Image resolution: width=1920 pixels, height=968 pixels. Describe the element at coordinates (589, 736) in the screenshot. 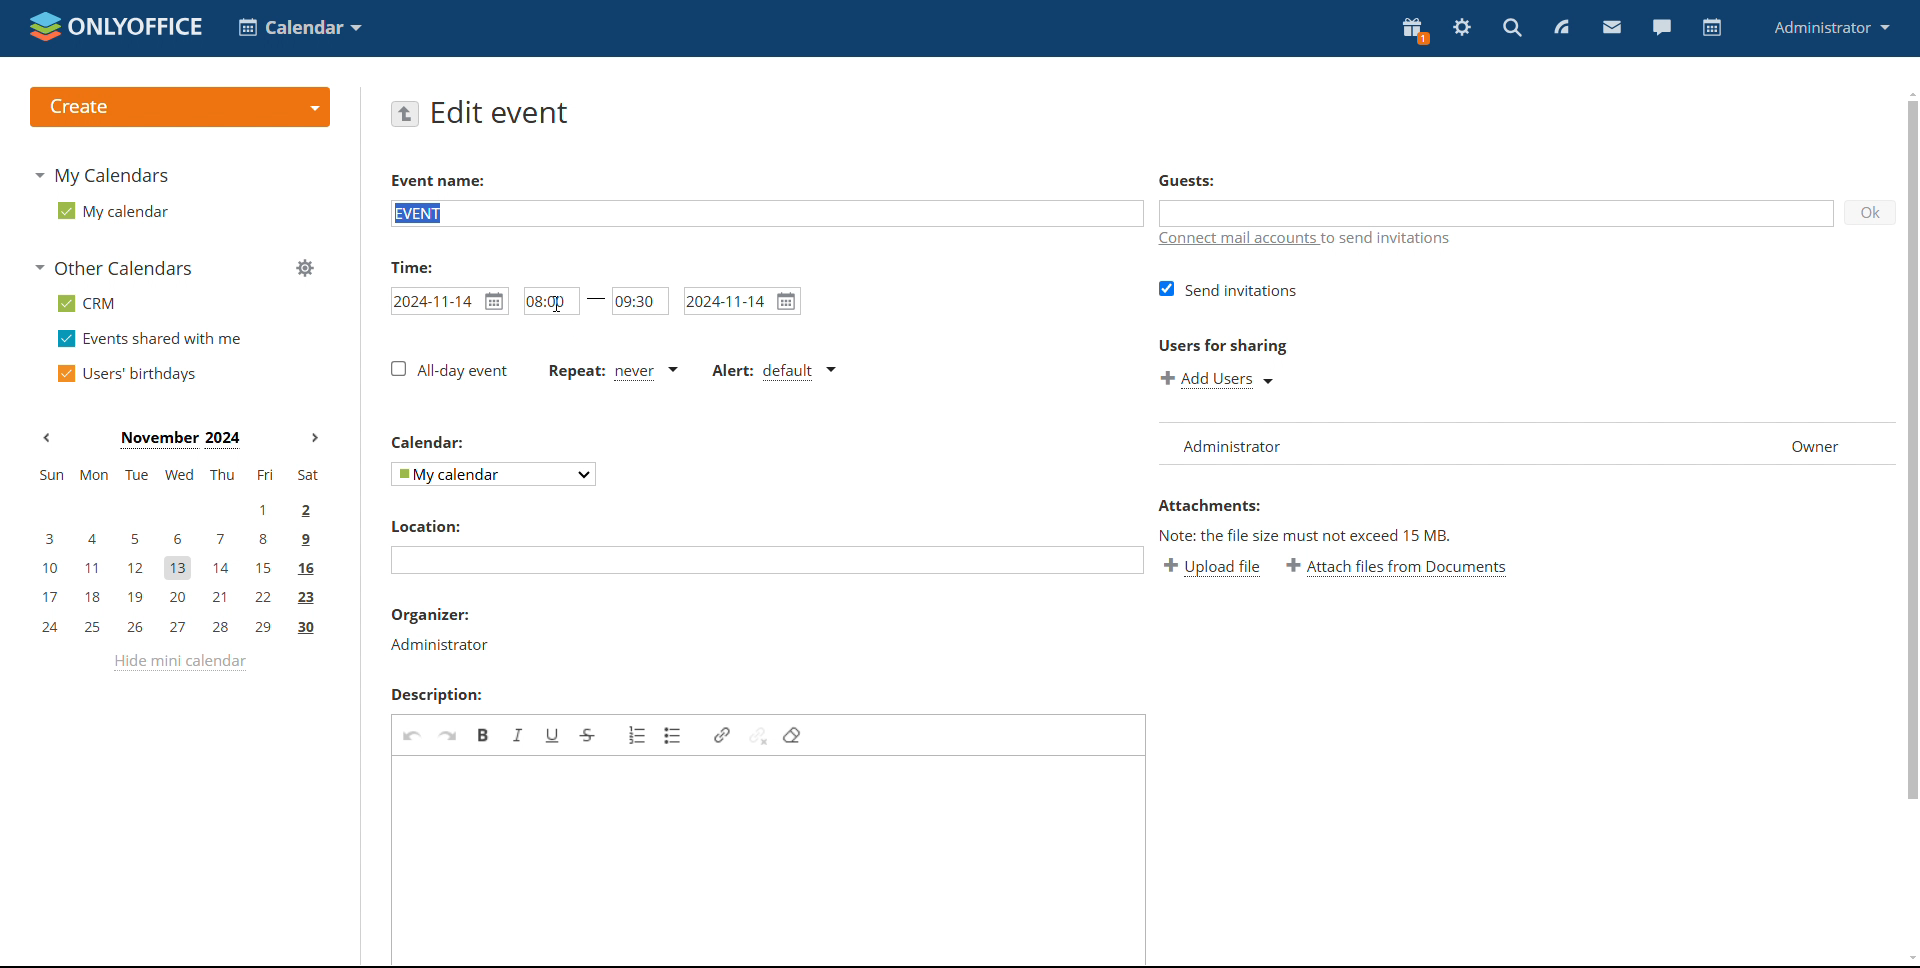

I see `strikethrough` at that location.